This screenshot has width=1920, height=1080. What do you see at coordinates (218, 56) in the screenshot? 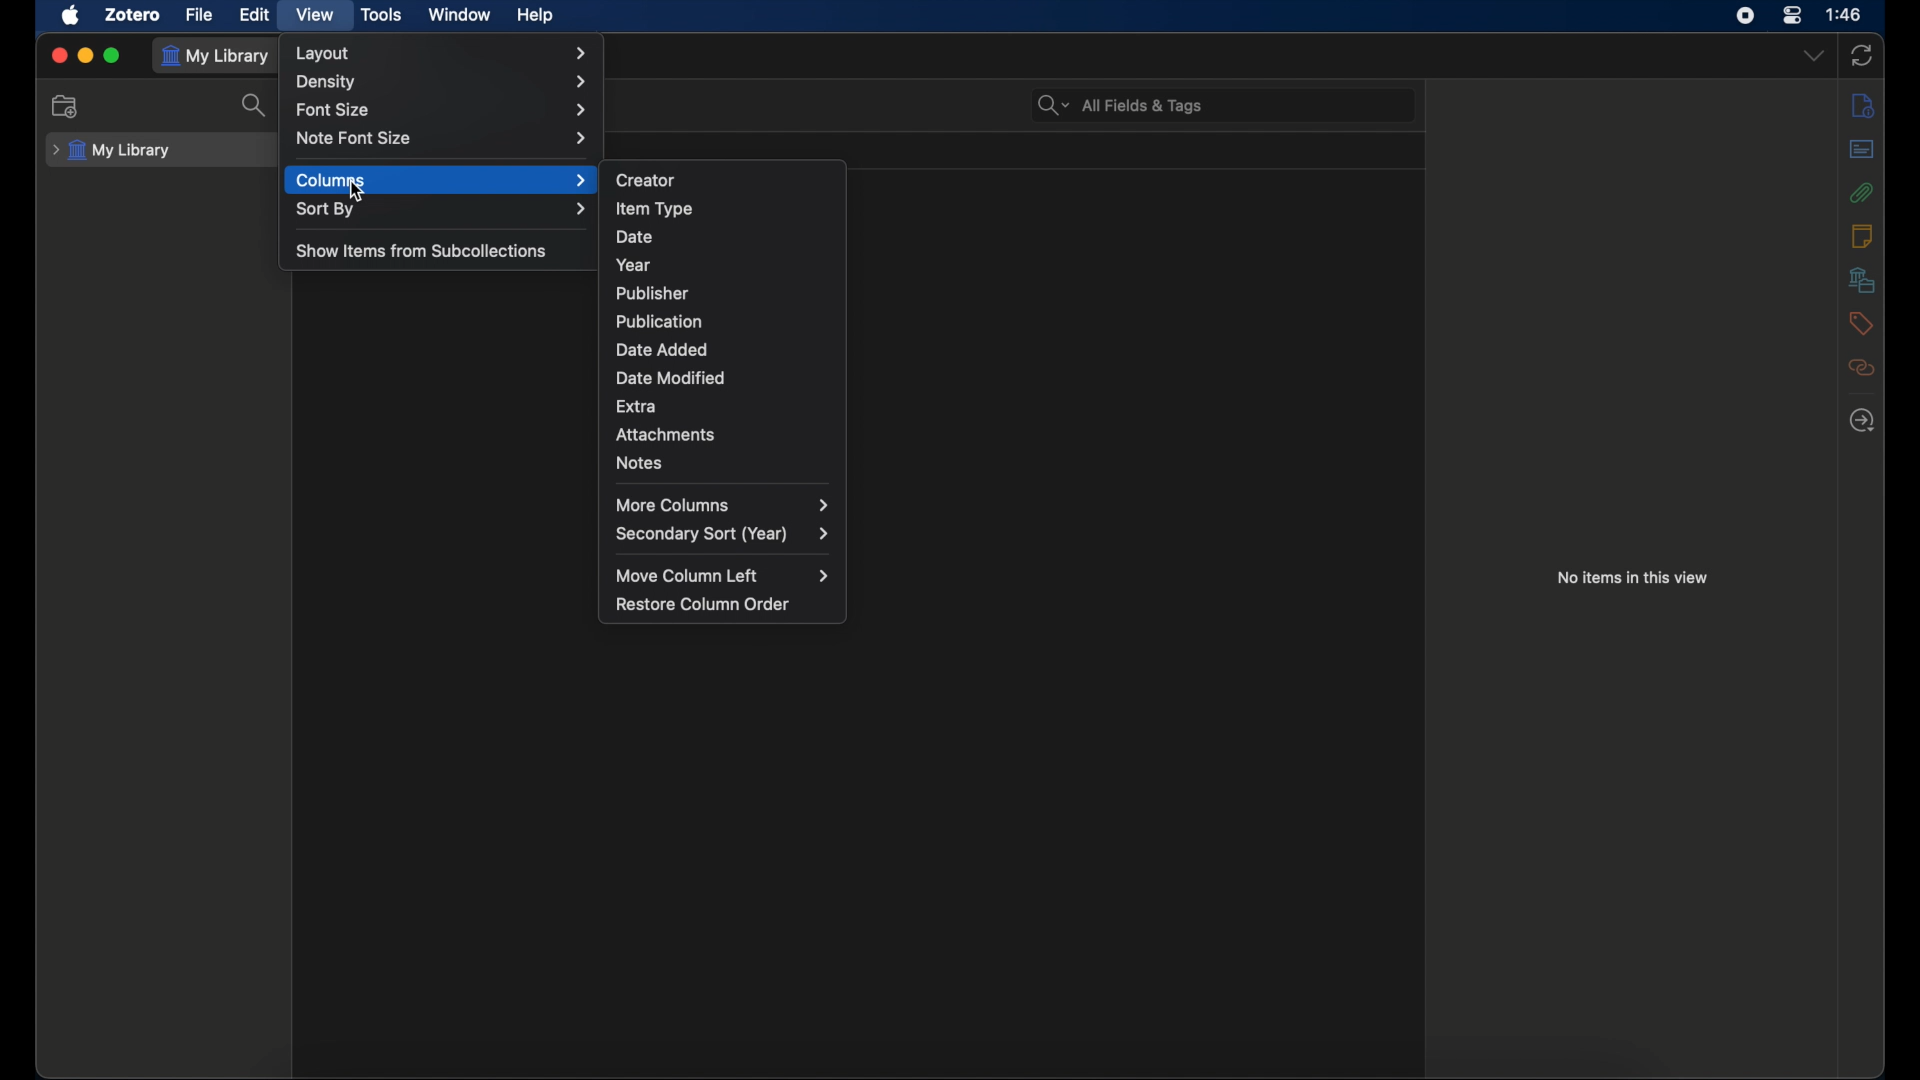
I see `my library` at bounding box center [218, 56].